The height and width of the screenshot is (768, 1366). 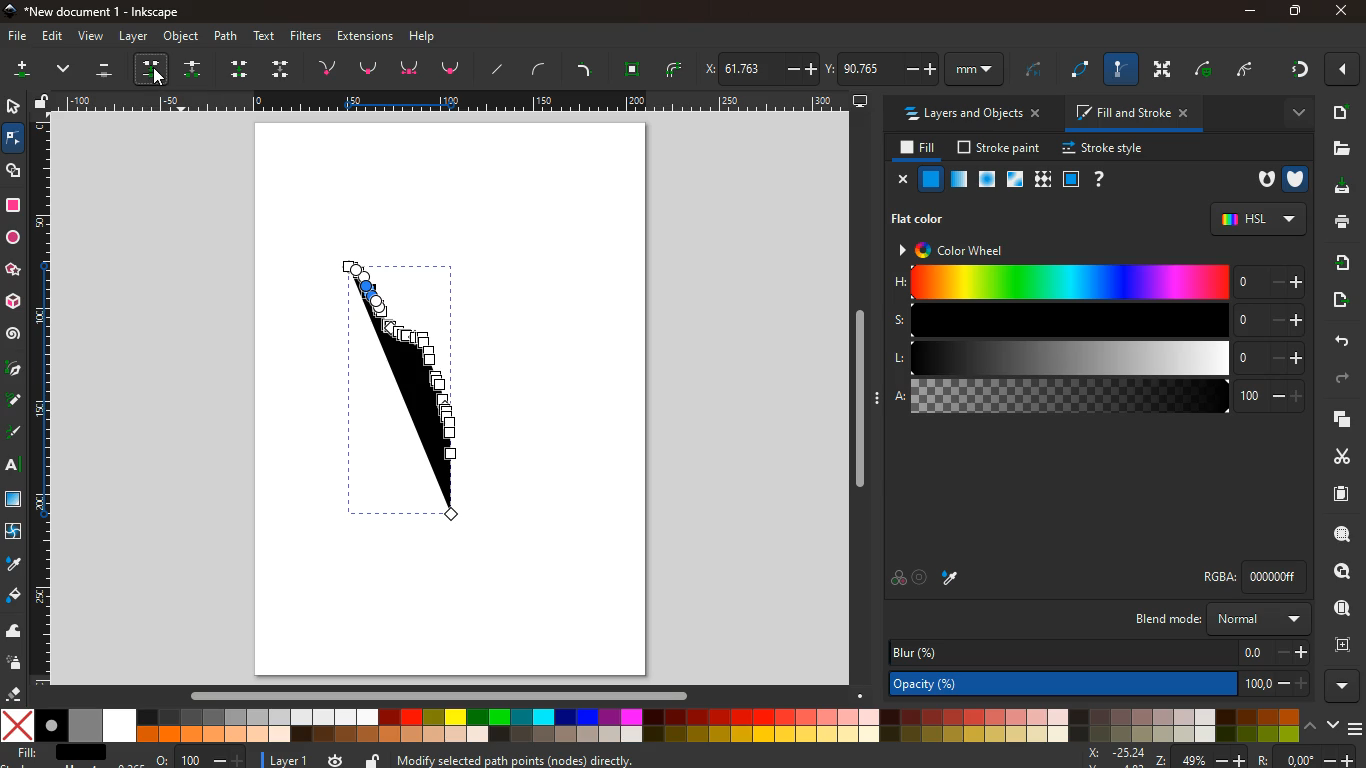 I want to click on layers and objects, so click(x=970, y=113).